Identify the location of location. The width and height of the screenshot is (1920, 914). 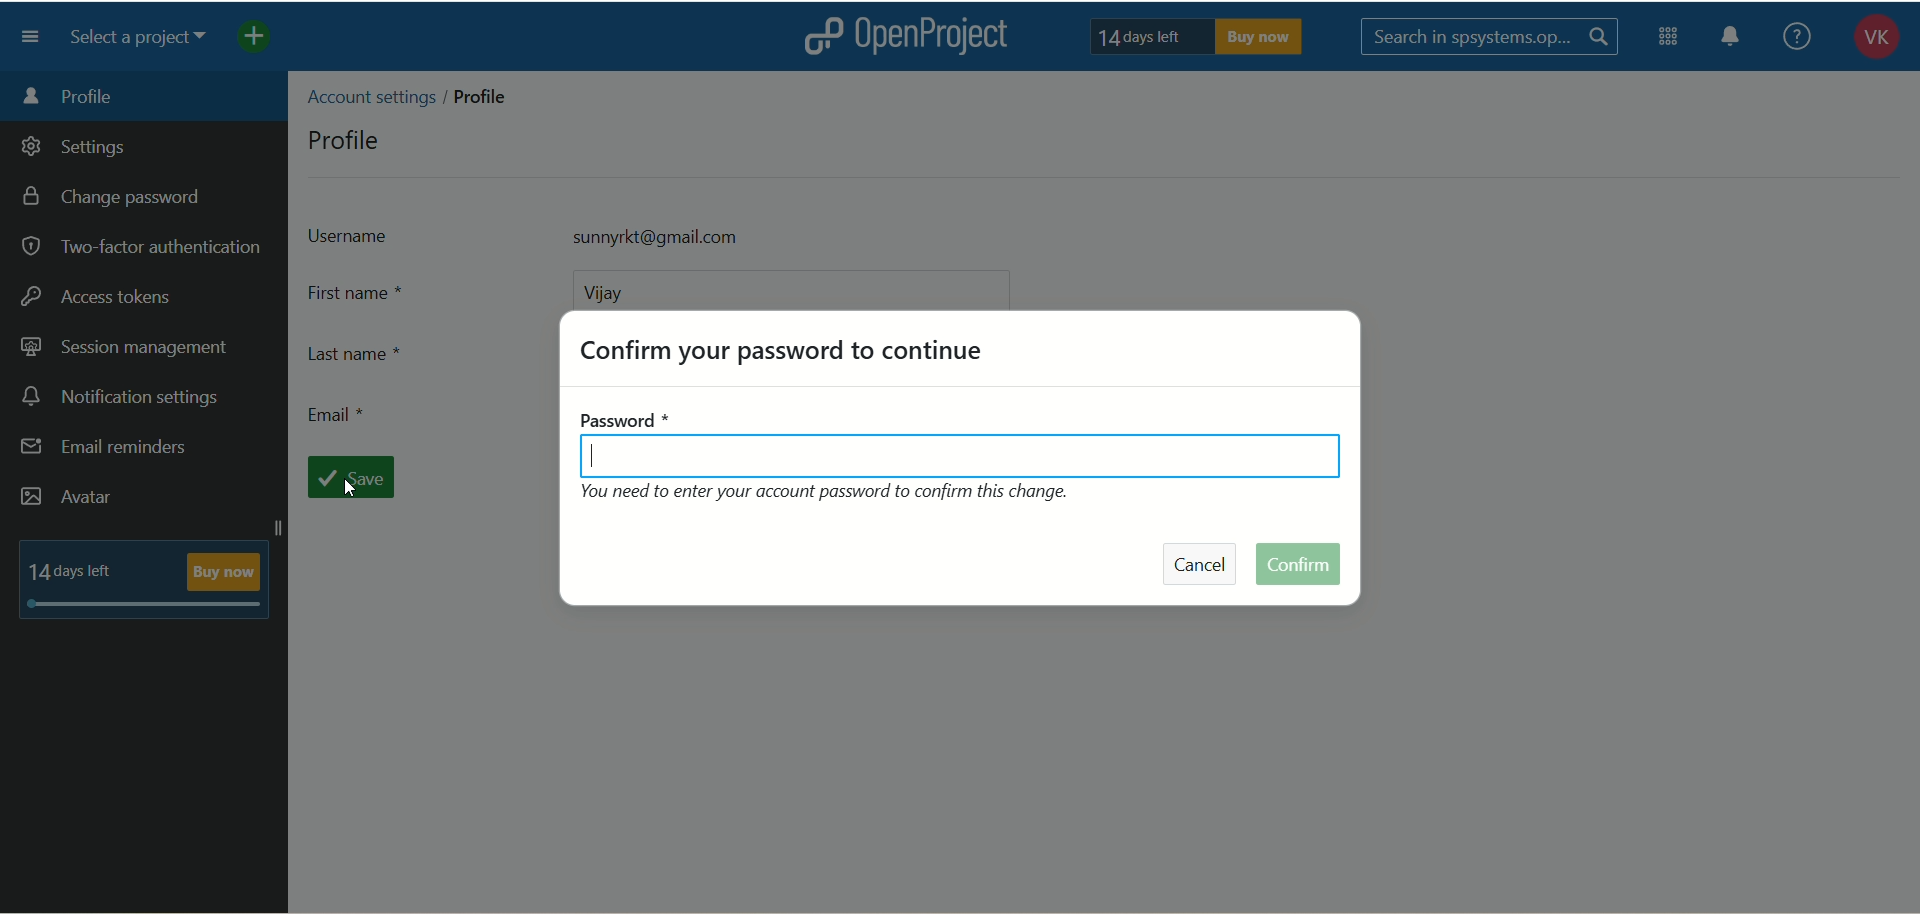
(416, 94).